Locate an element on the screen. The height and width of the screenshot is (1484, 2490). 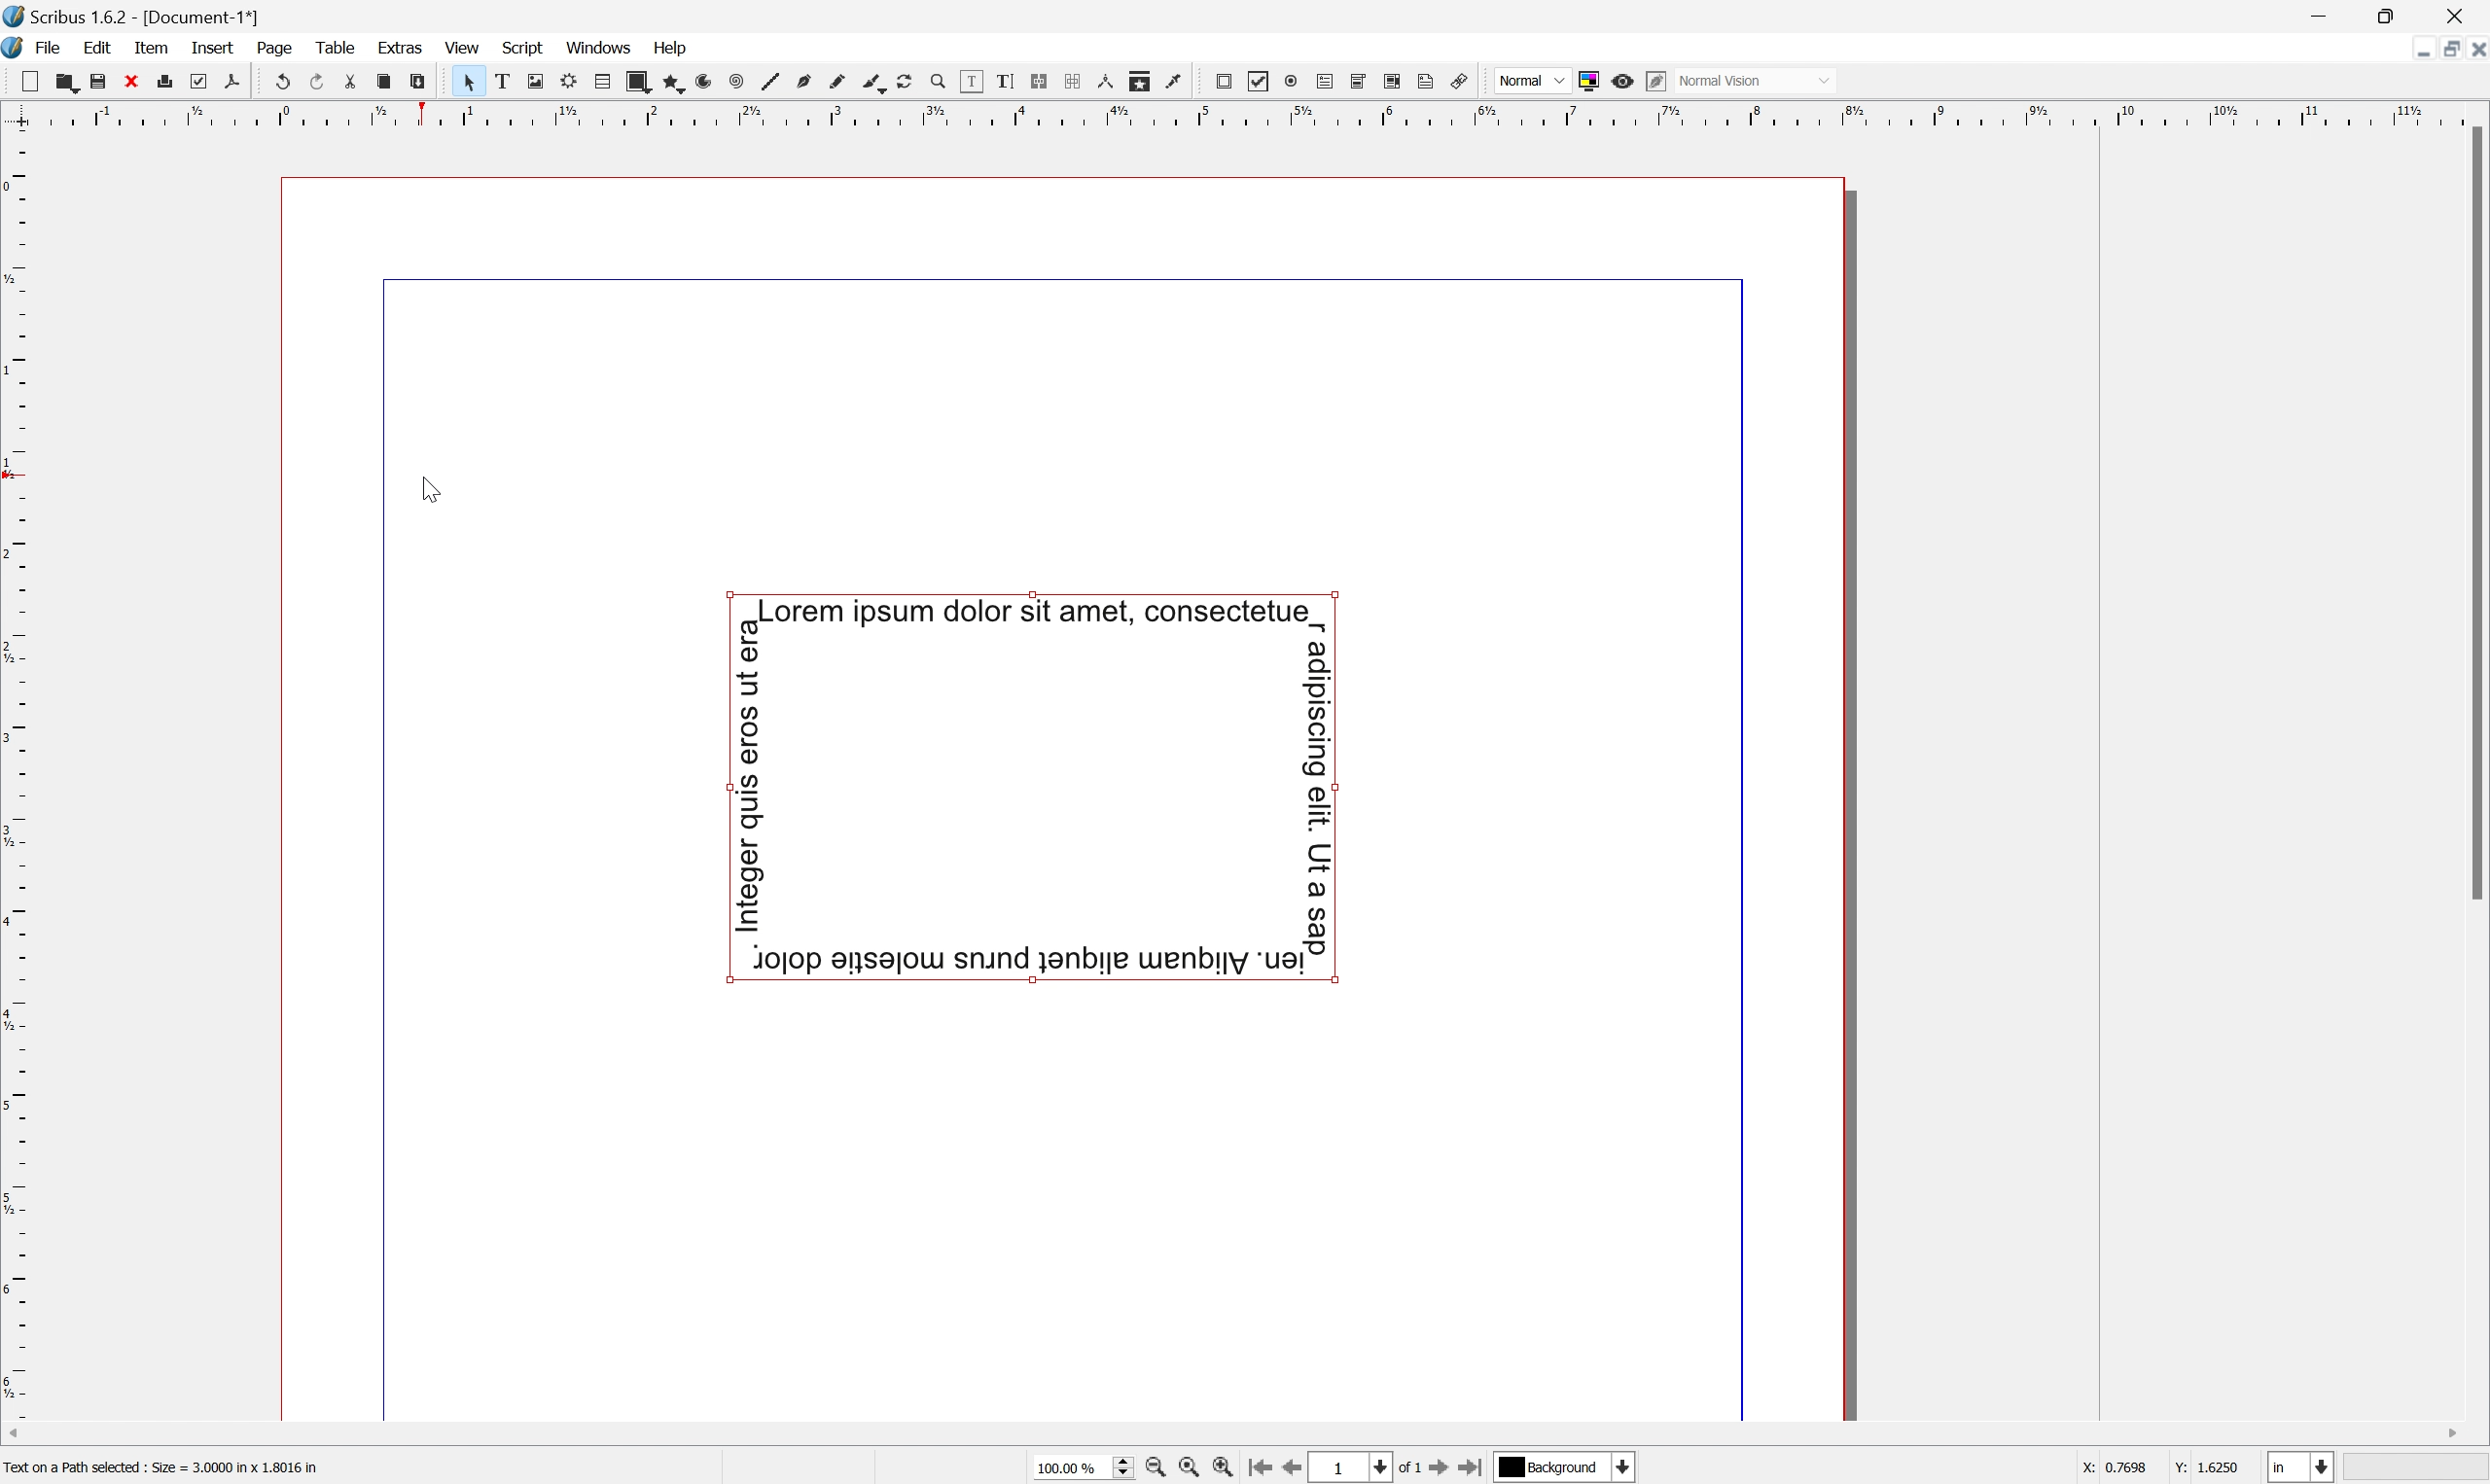
of 1 is located at coordinates (1405, 1469).